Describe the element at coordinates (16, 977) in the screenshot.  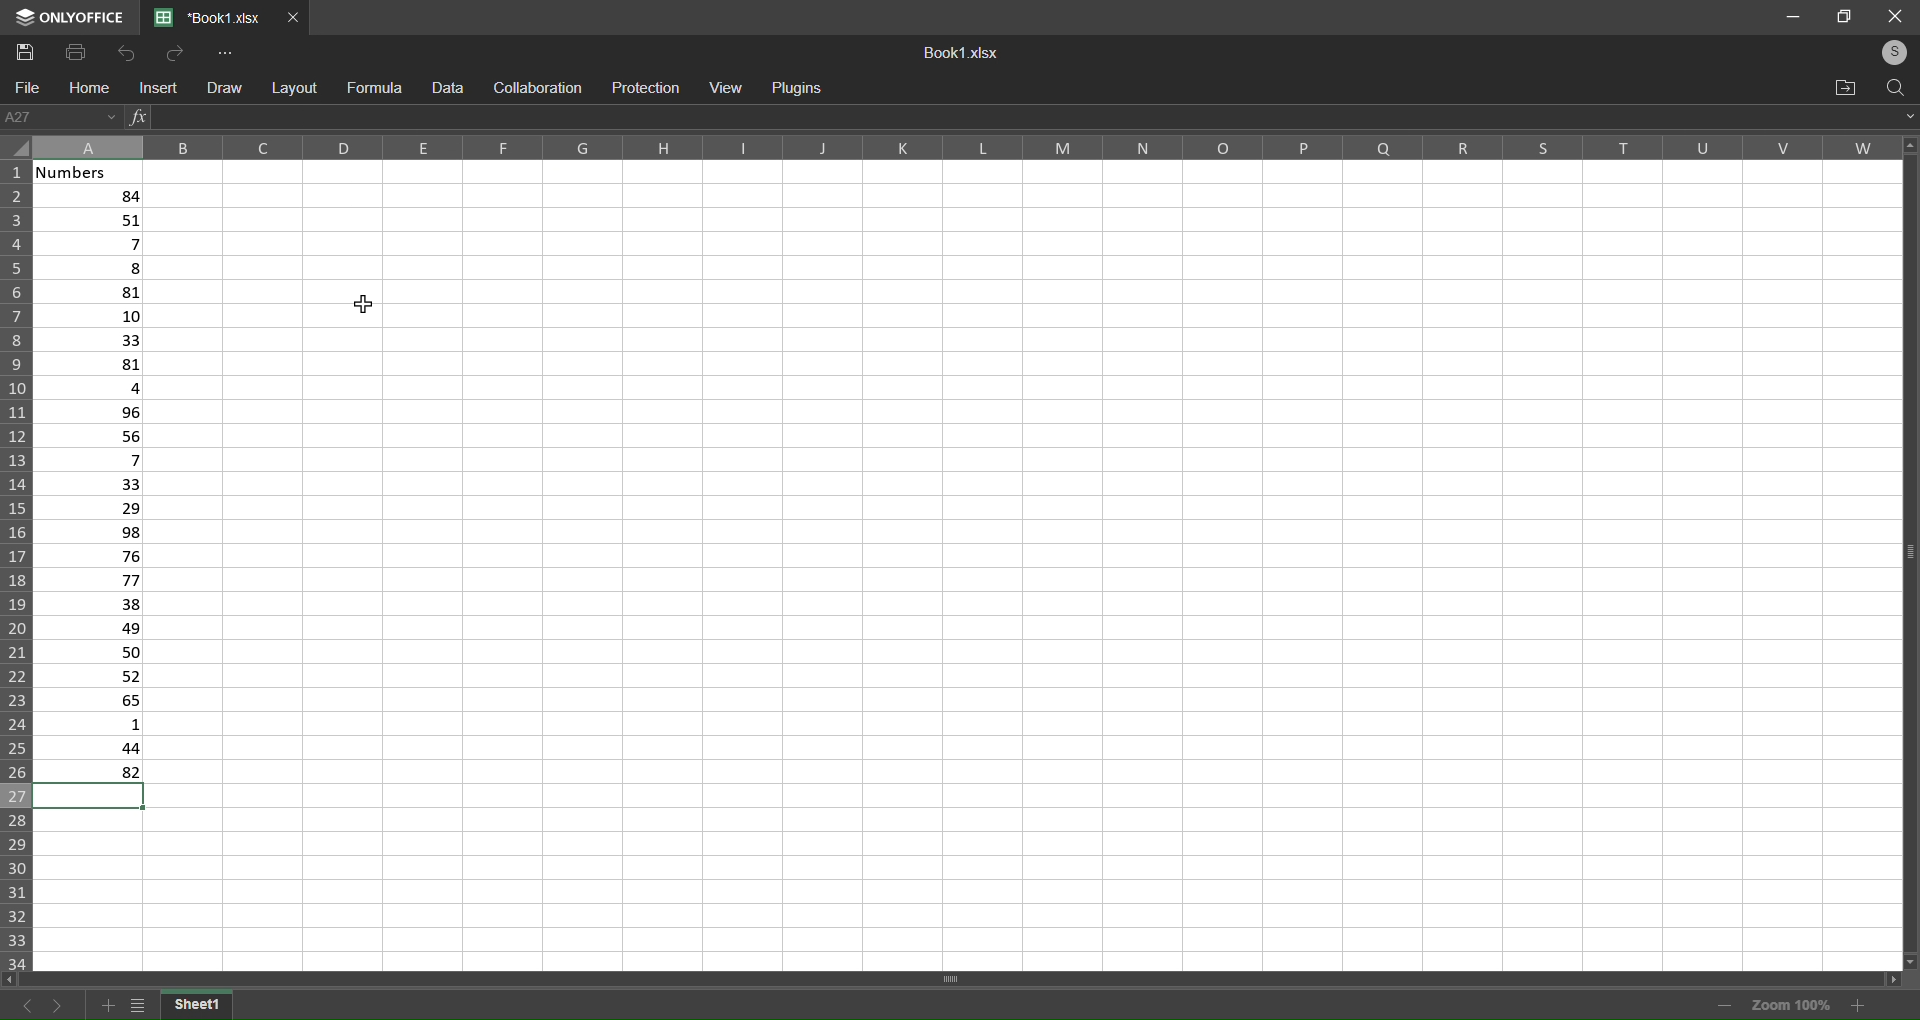
I see `move left` at that location.